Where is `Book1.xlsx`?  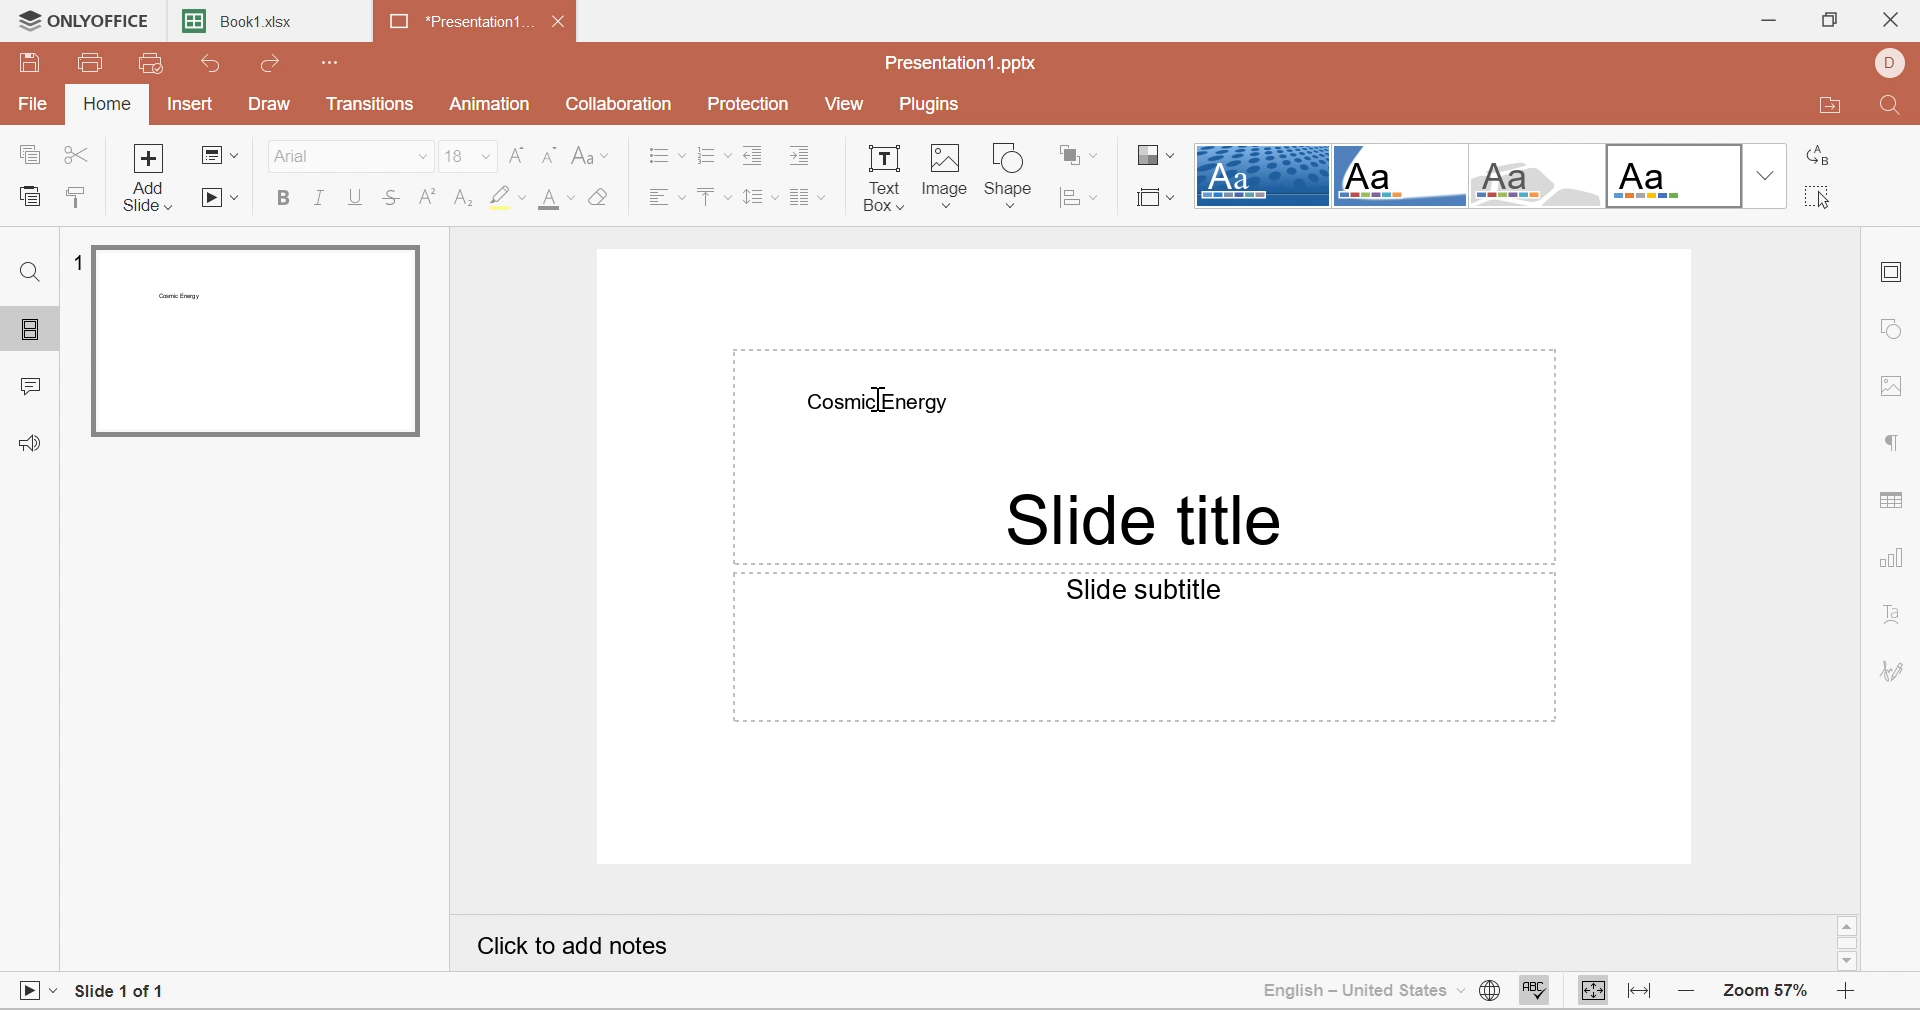
Book1.xlsx is located at coordinates (249, 25).